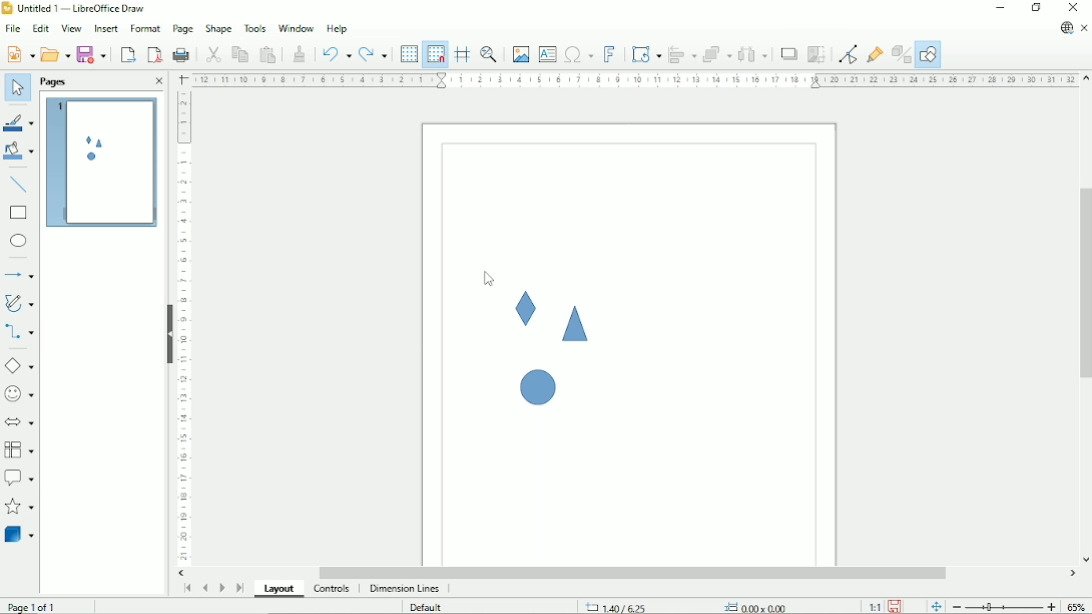 The width and height of the screenshot is (1092, 614). Describe the element at coordinates (461, 54) in the screenshot. I see `Helplines while moving` at that location.